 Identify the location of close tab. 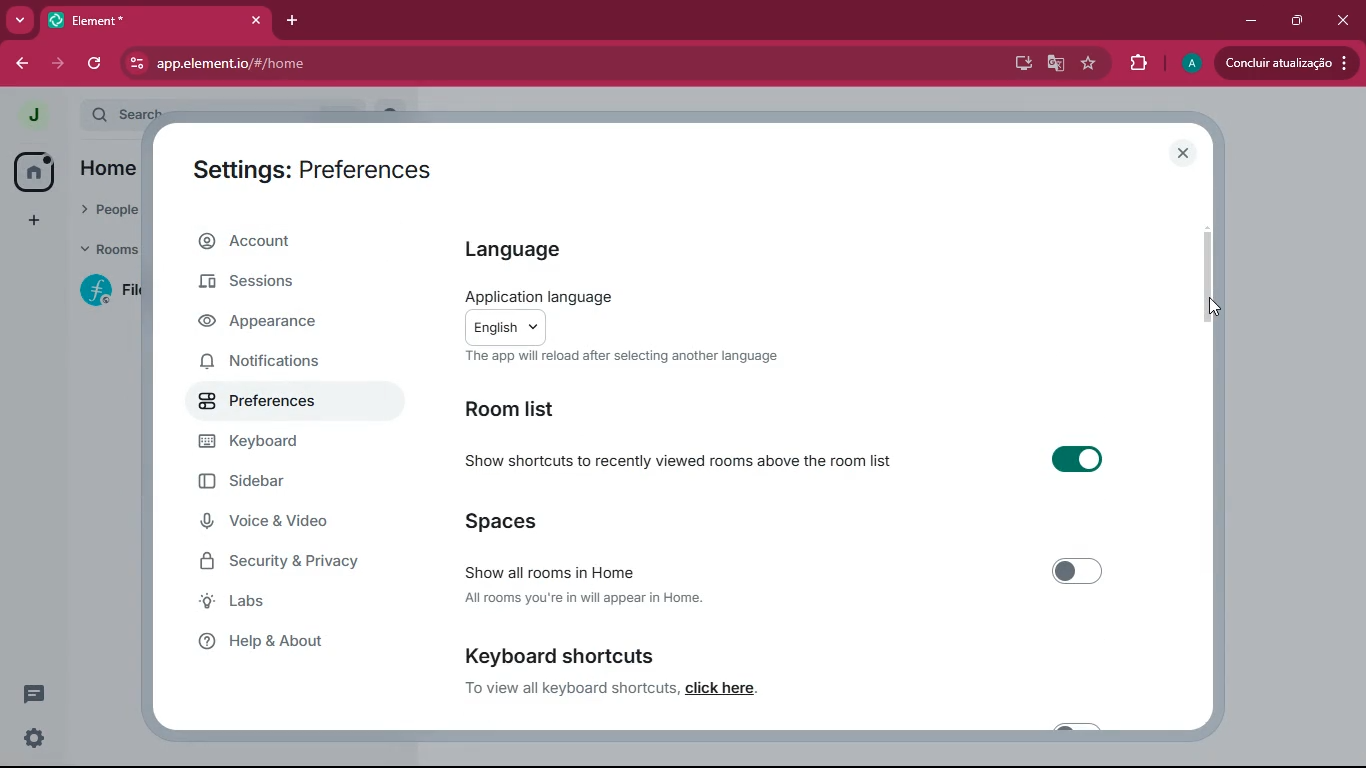
(256, 20).